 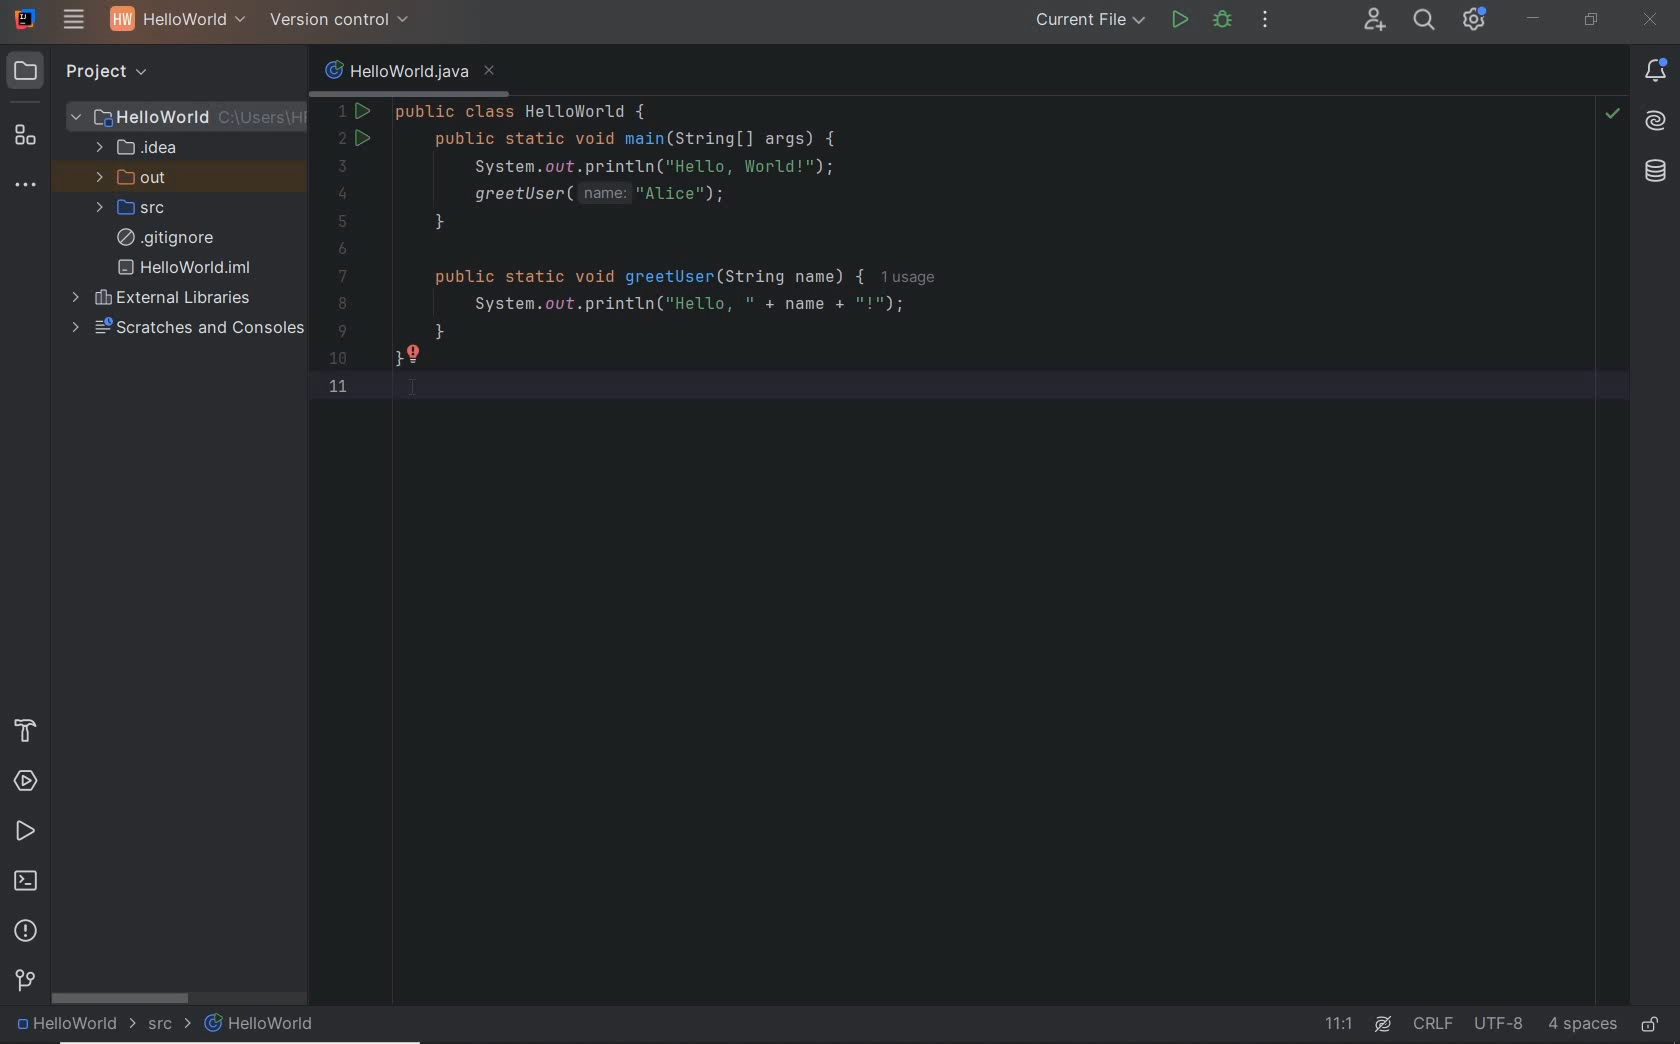 I want to click on This java code defines a HelloWorld class with a main method that prints "Hello,World!" and attempts to call a greetUser method with "Alice"., so click(x=916, y=262).